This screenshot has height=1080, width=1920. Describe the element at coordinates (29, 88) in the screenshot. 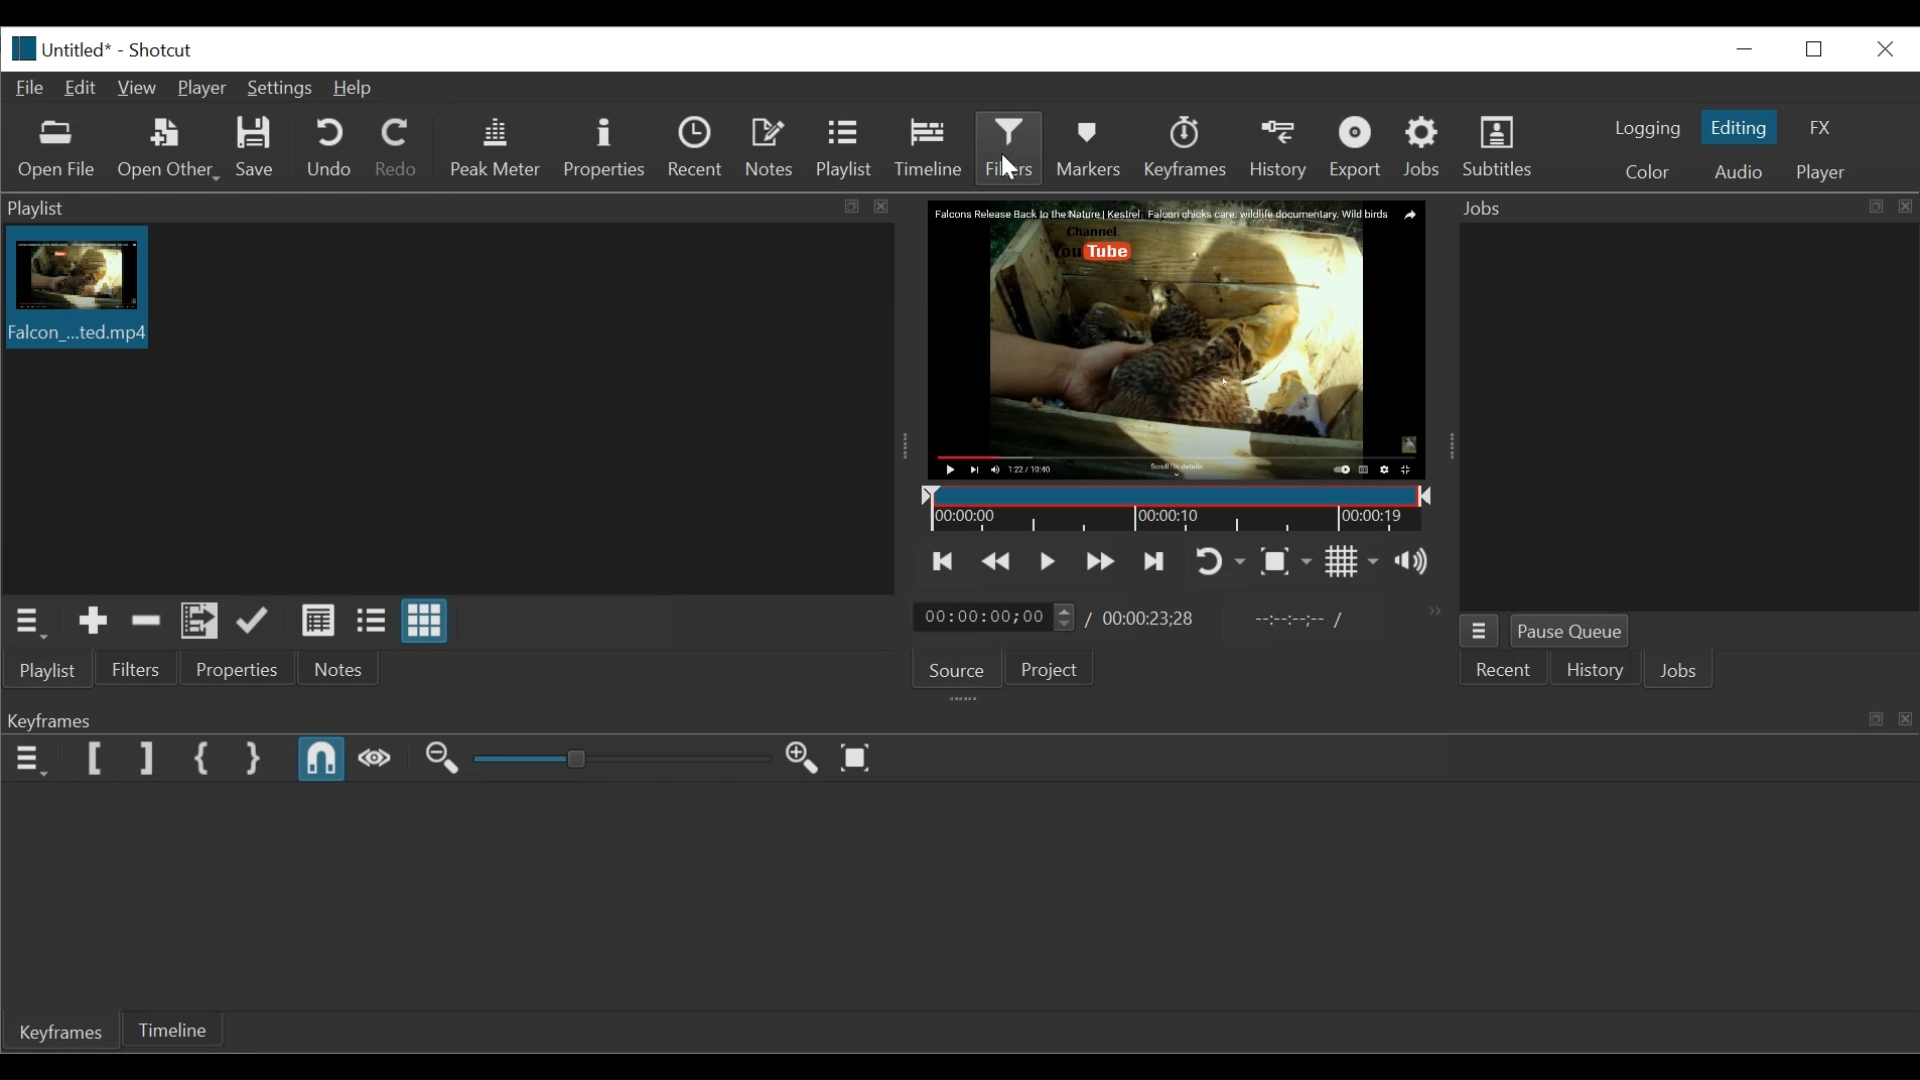

I see `File` at that location.